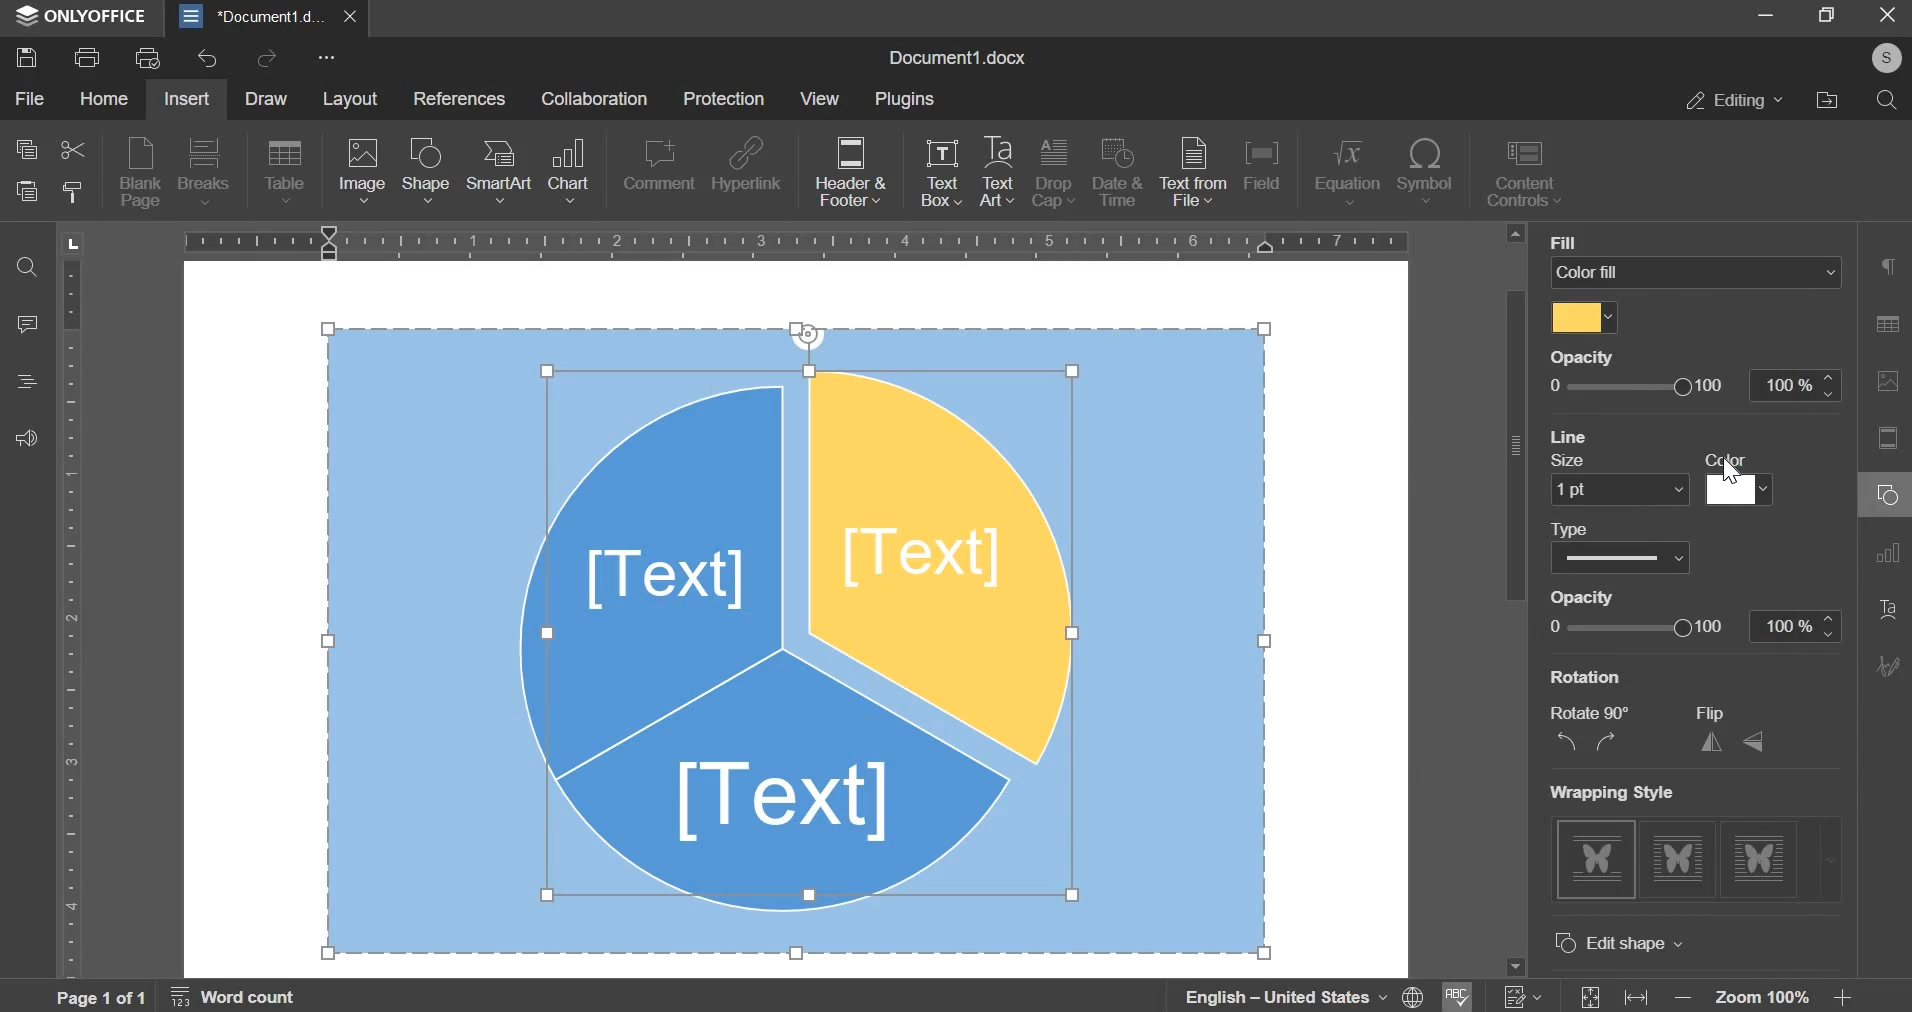 The height and width of the screenshot is (1012, 1912). What do you see at coordinates (274, 98) in the screenshot?
I see `draw` at bounding box center [274, 98].